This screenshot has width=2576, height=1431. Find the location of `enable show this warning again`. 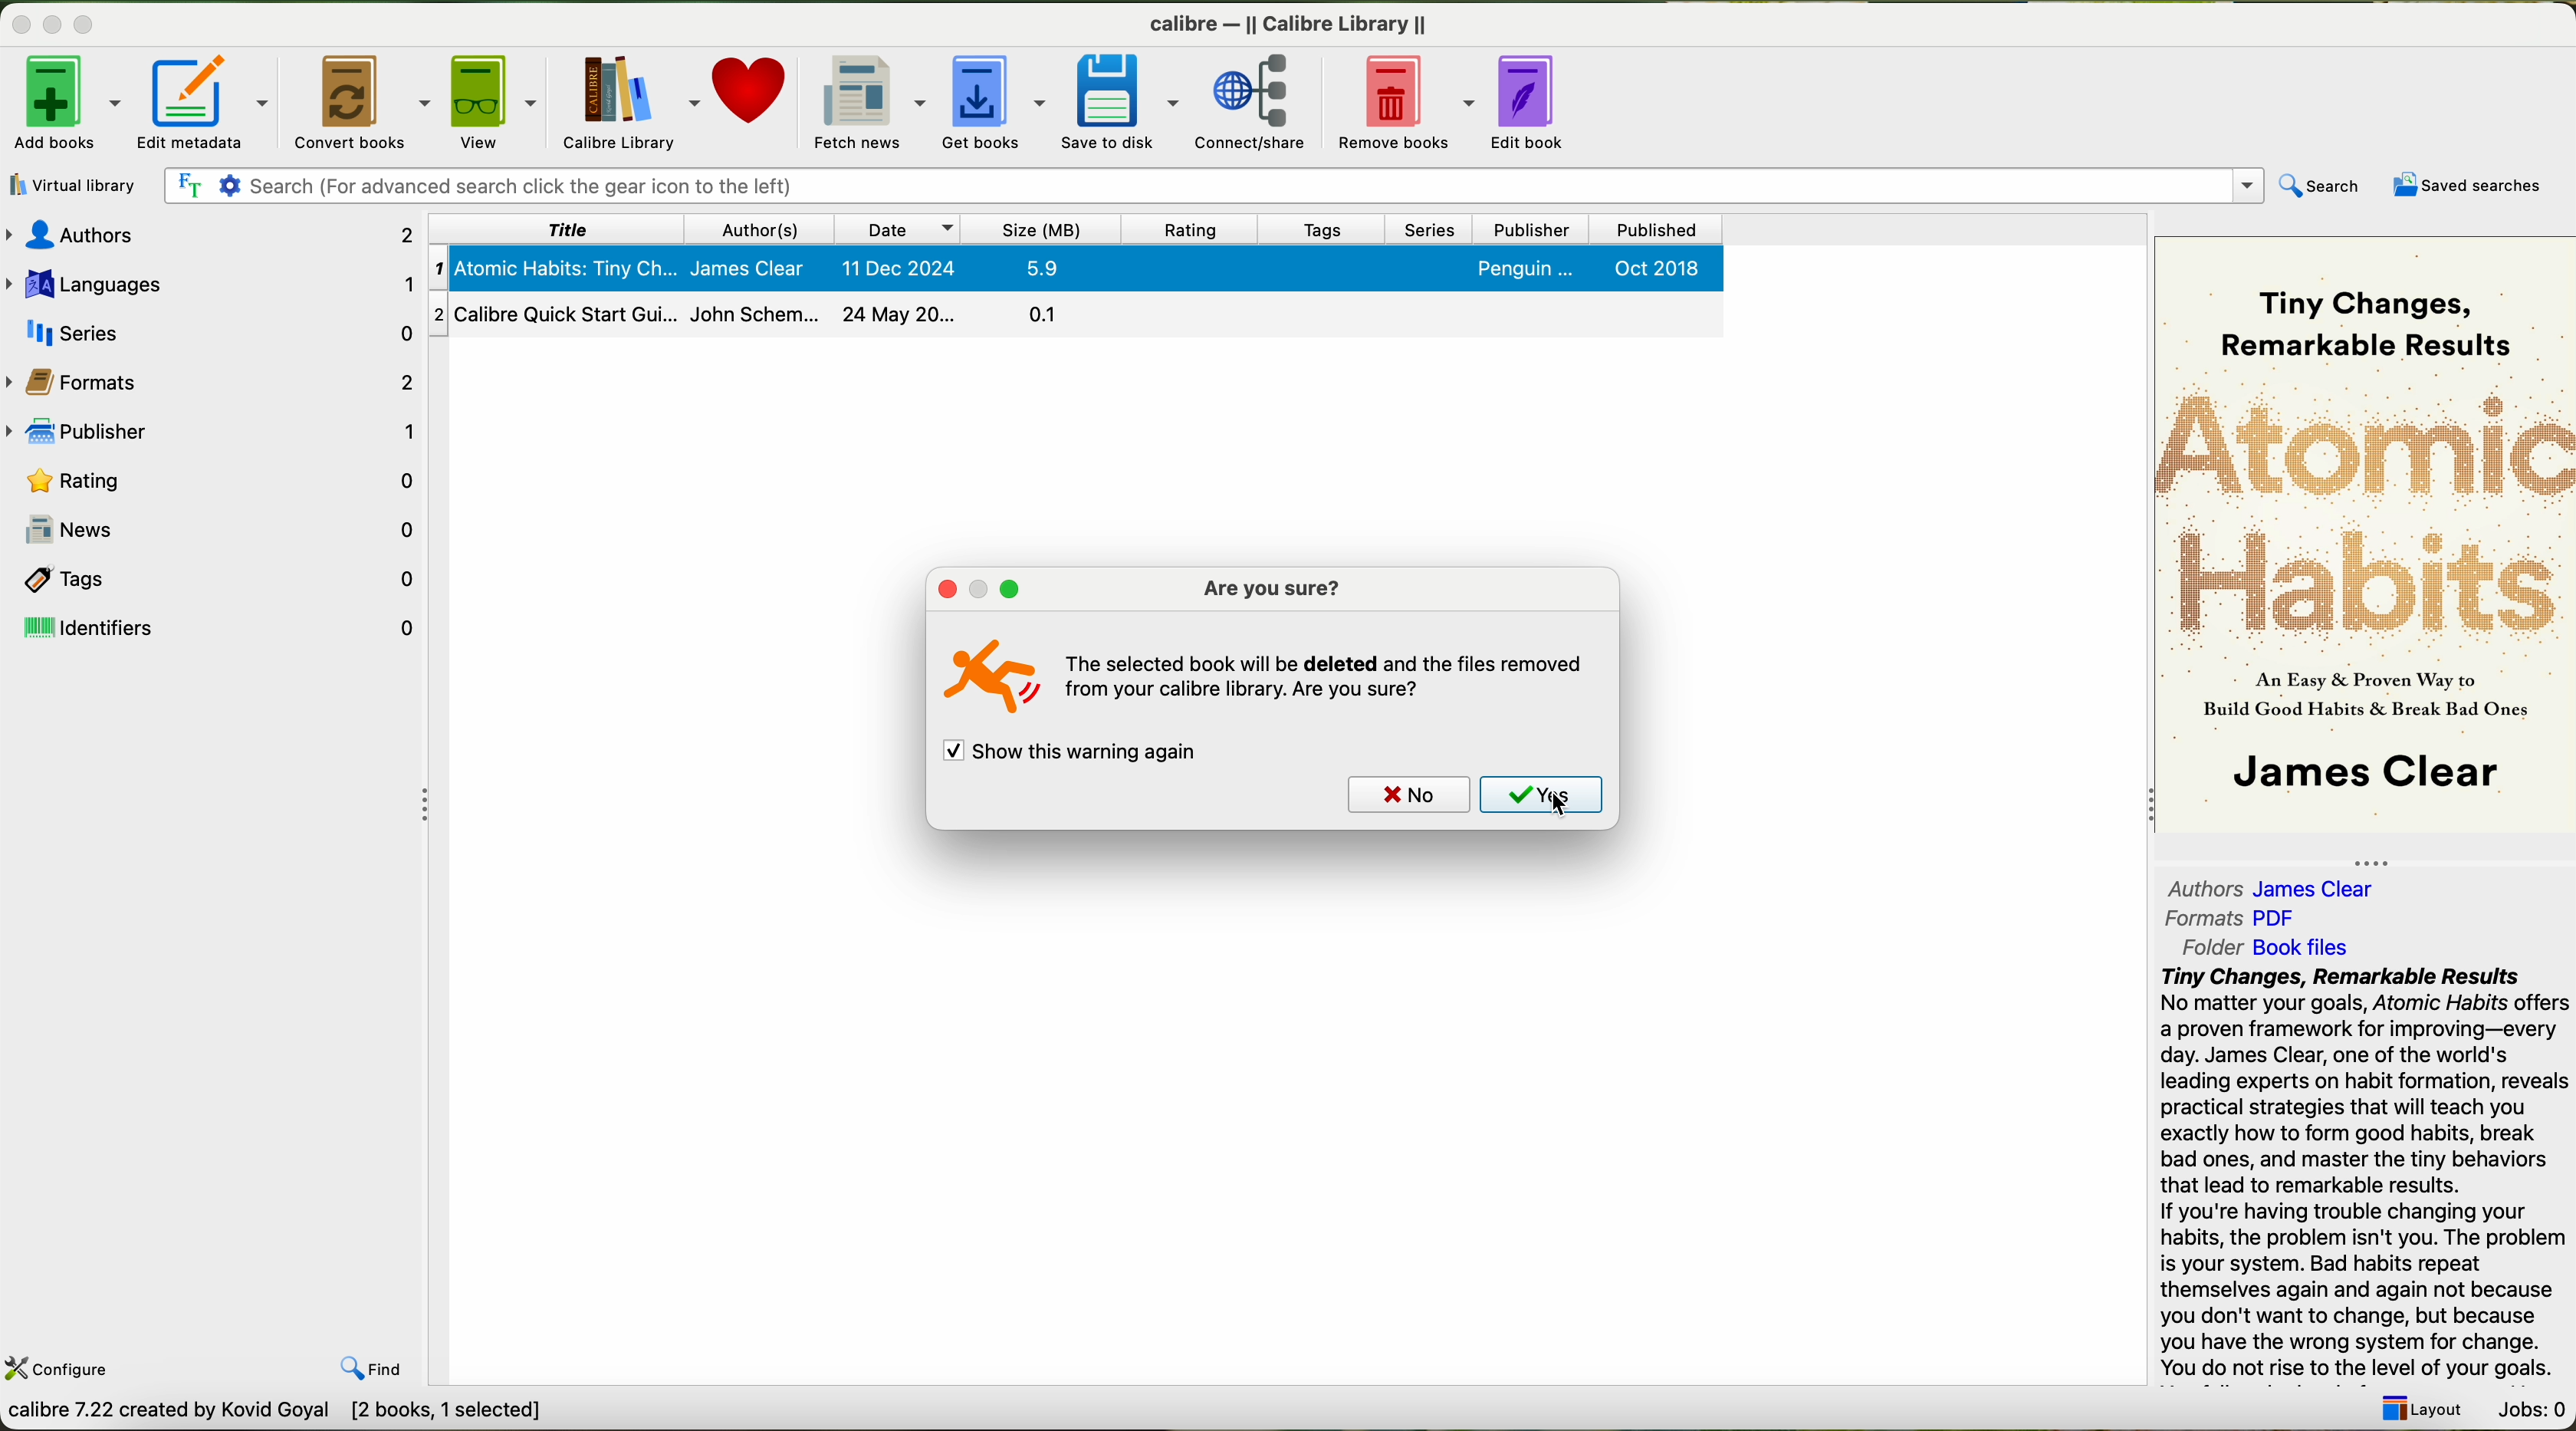

enable show this warning again is located at coordinates (1075, 754).